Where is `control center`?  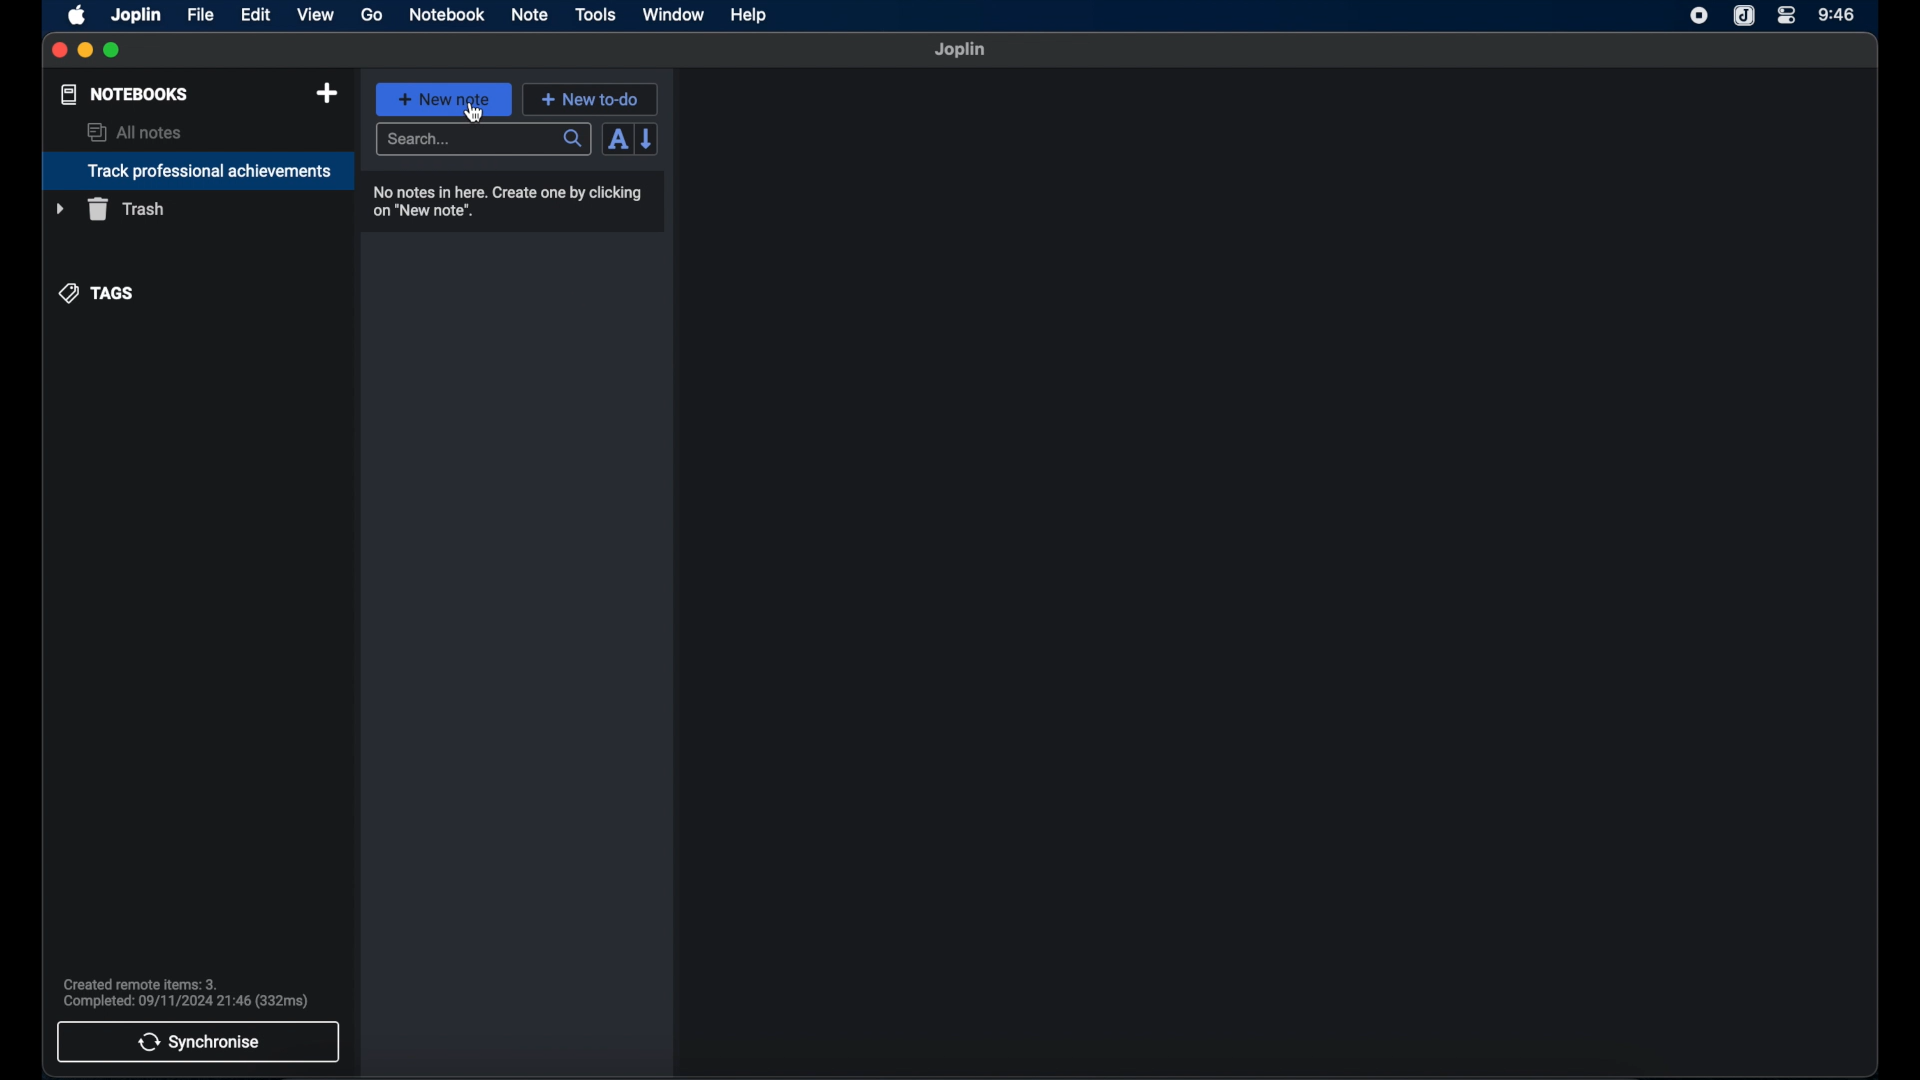 control center is located at coordinates (1787, 16).